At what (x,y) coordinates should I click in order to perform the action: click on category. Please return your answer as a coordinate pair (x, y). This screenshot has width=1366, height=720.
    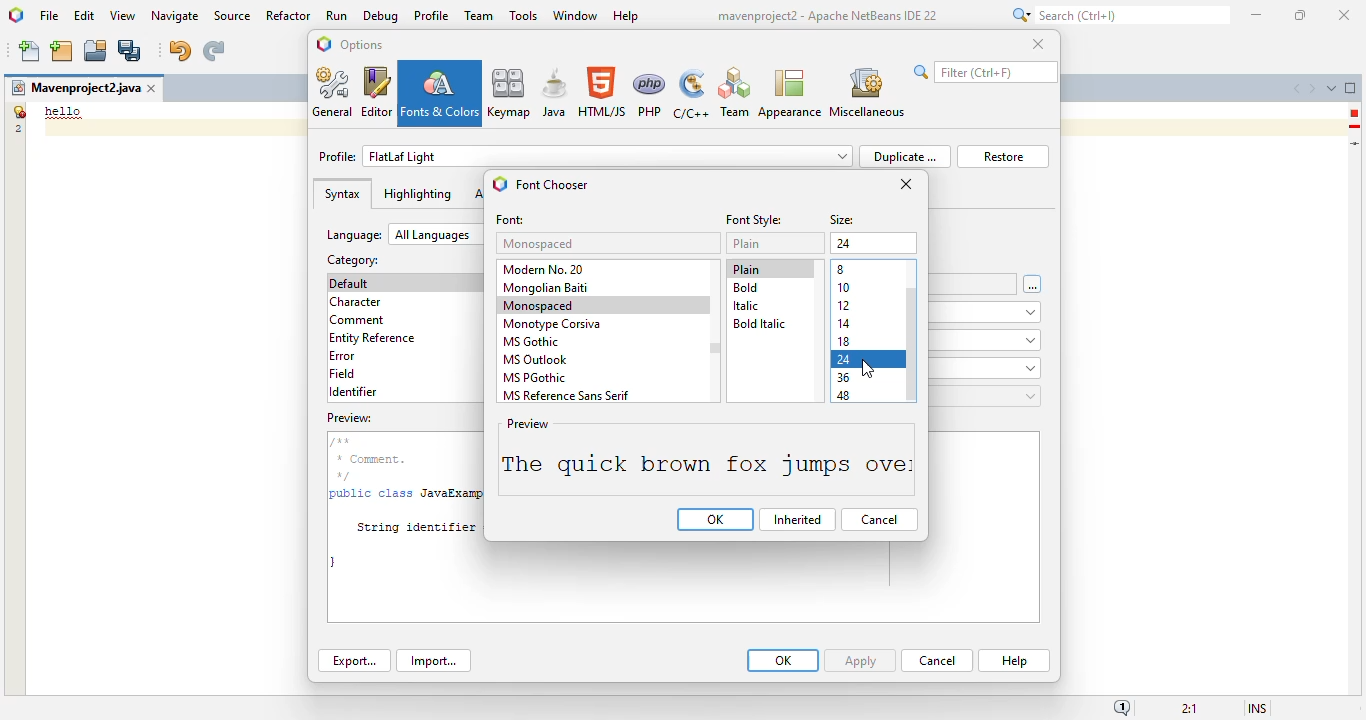
    Looking at the image, I should click on (351, 260).